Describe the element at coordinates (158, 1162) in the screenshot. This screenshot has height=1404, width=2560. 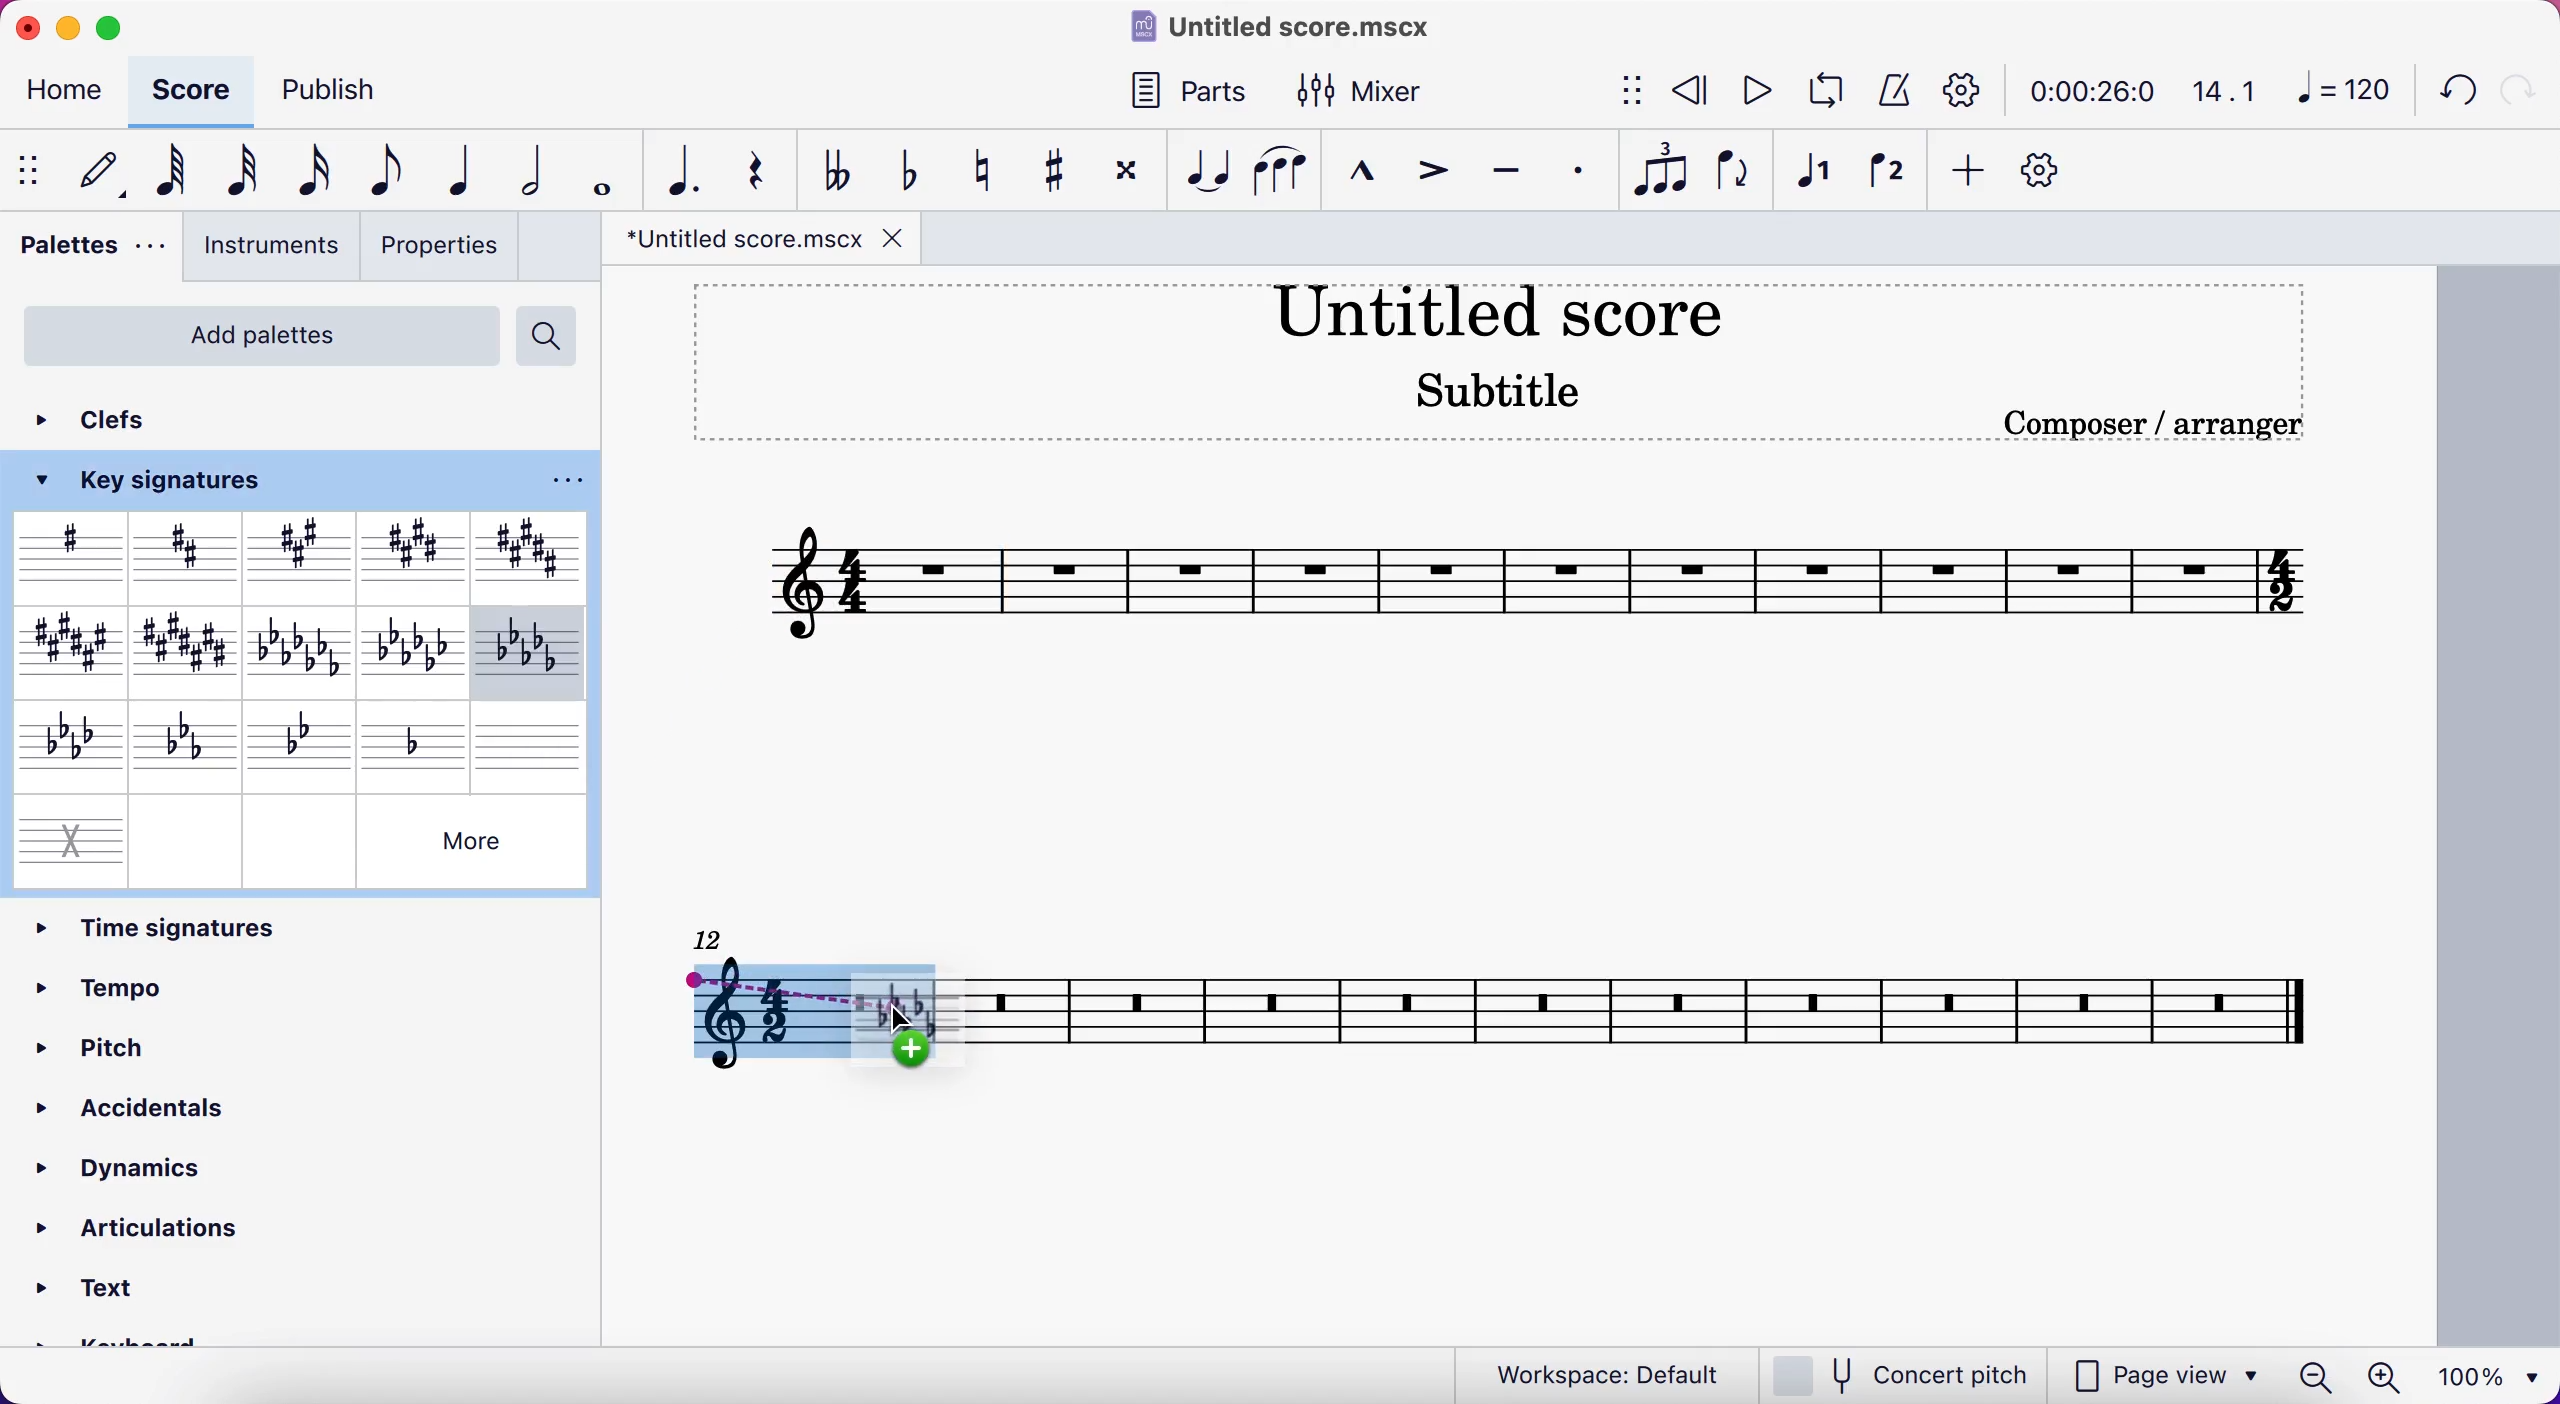
I see `dynamics` at that location.